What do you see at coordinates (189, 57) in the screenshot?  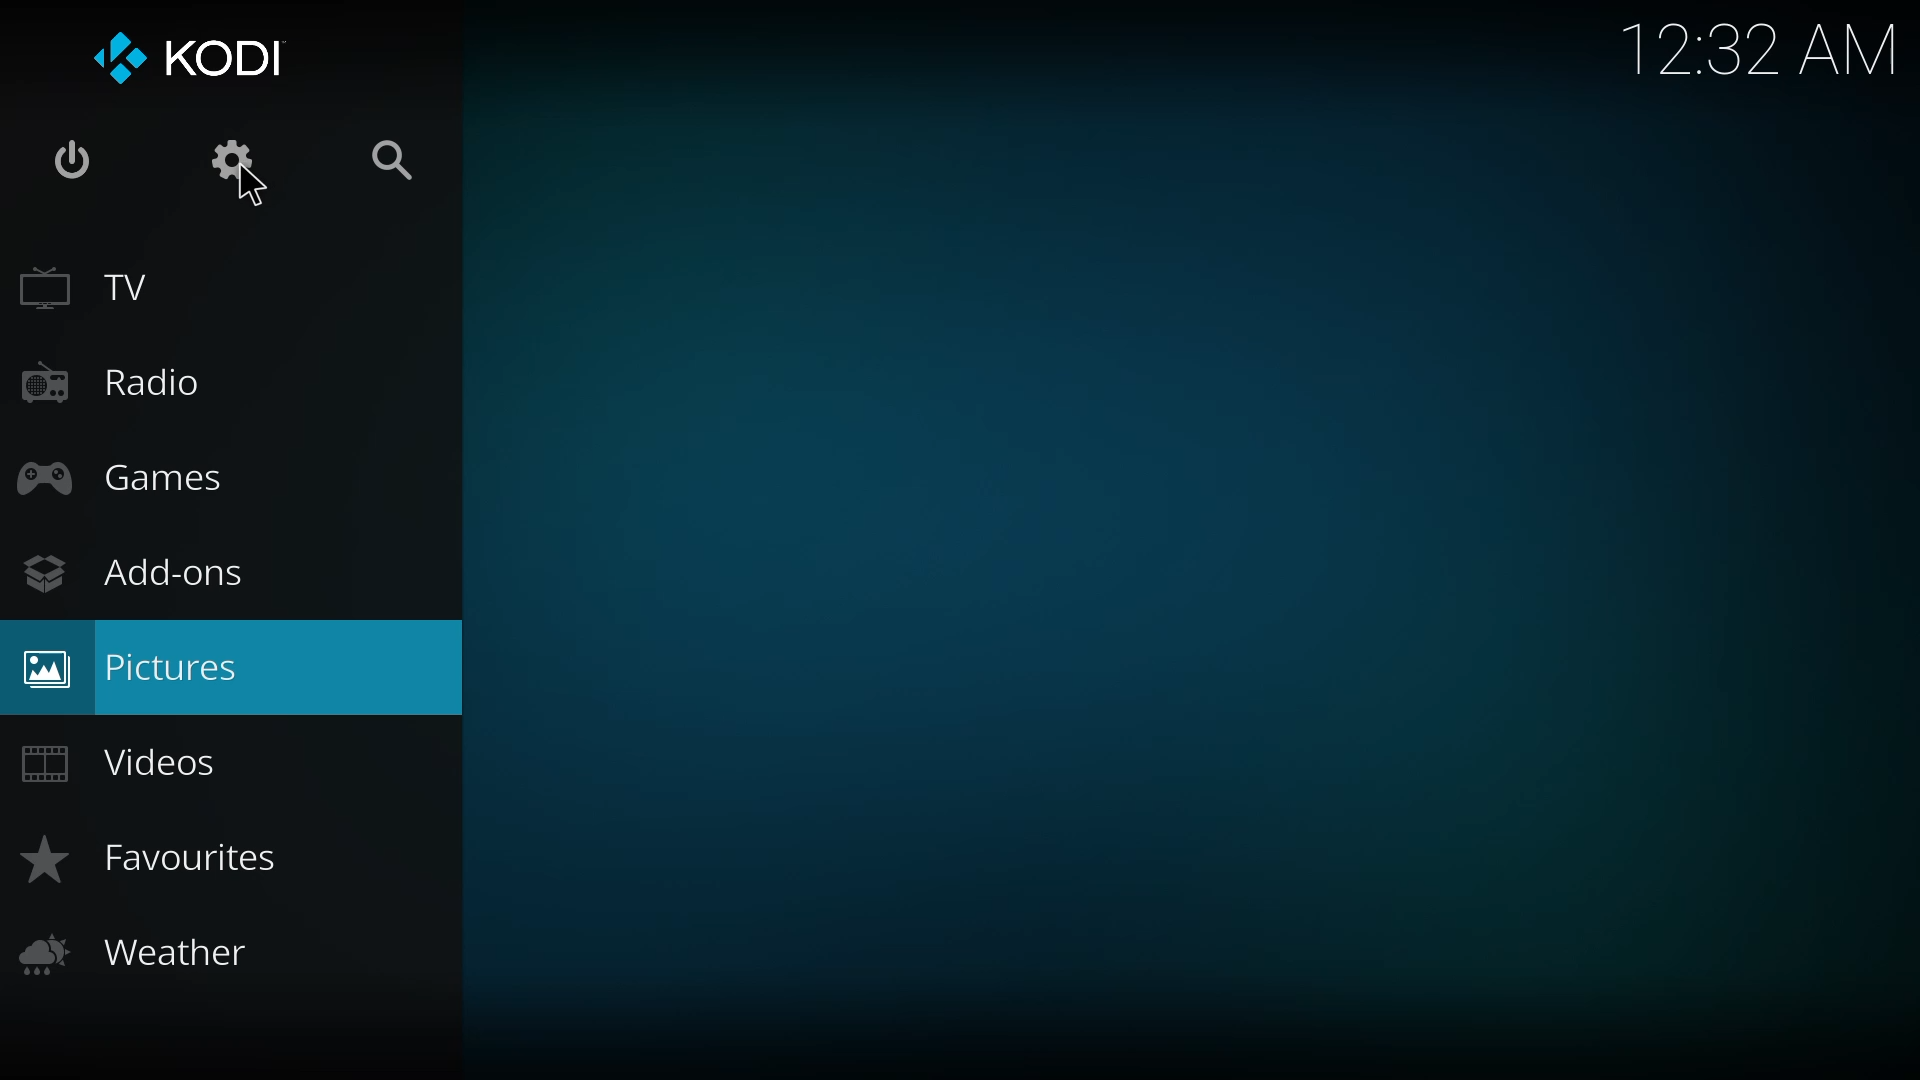 I see `kodi` at bounding box center [189, 57].